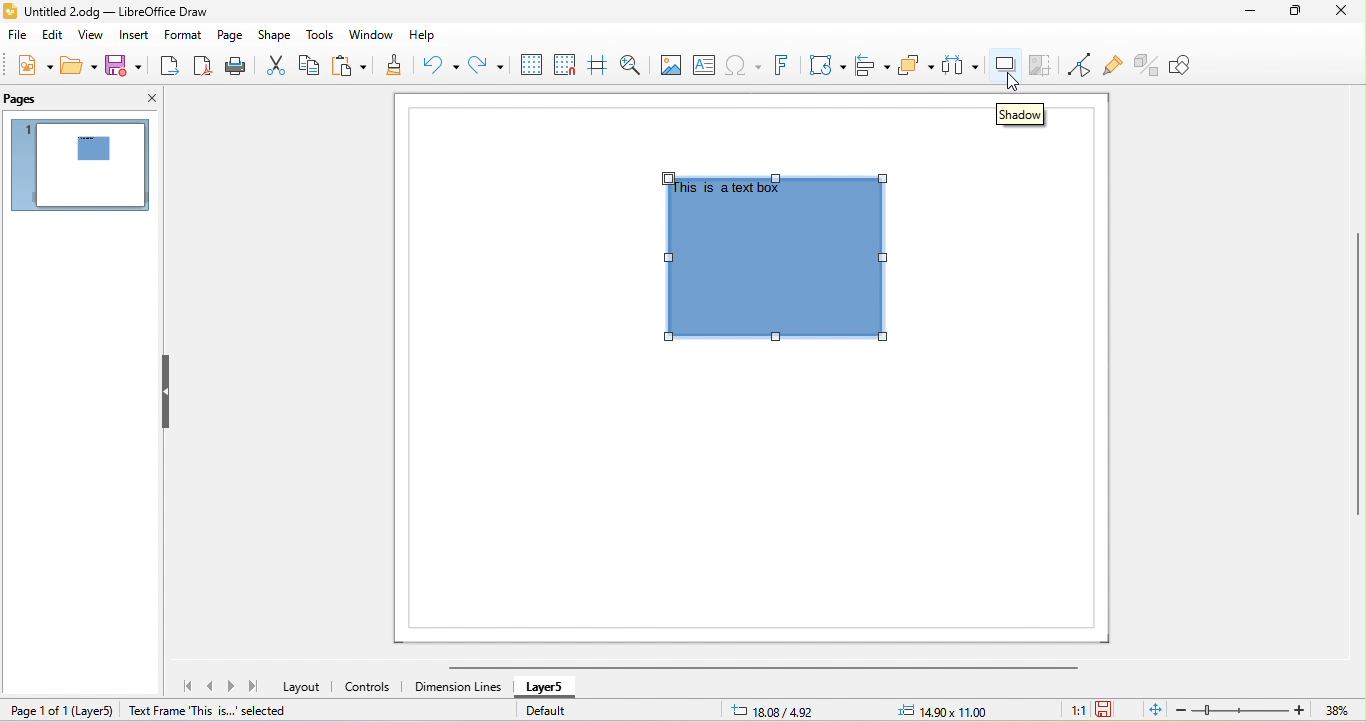 The width and height of the screenshot is (1366, 722). Describe the element at coordinates (127, 65) in the screenshot. I see `save` at that location.